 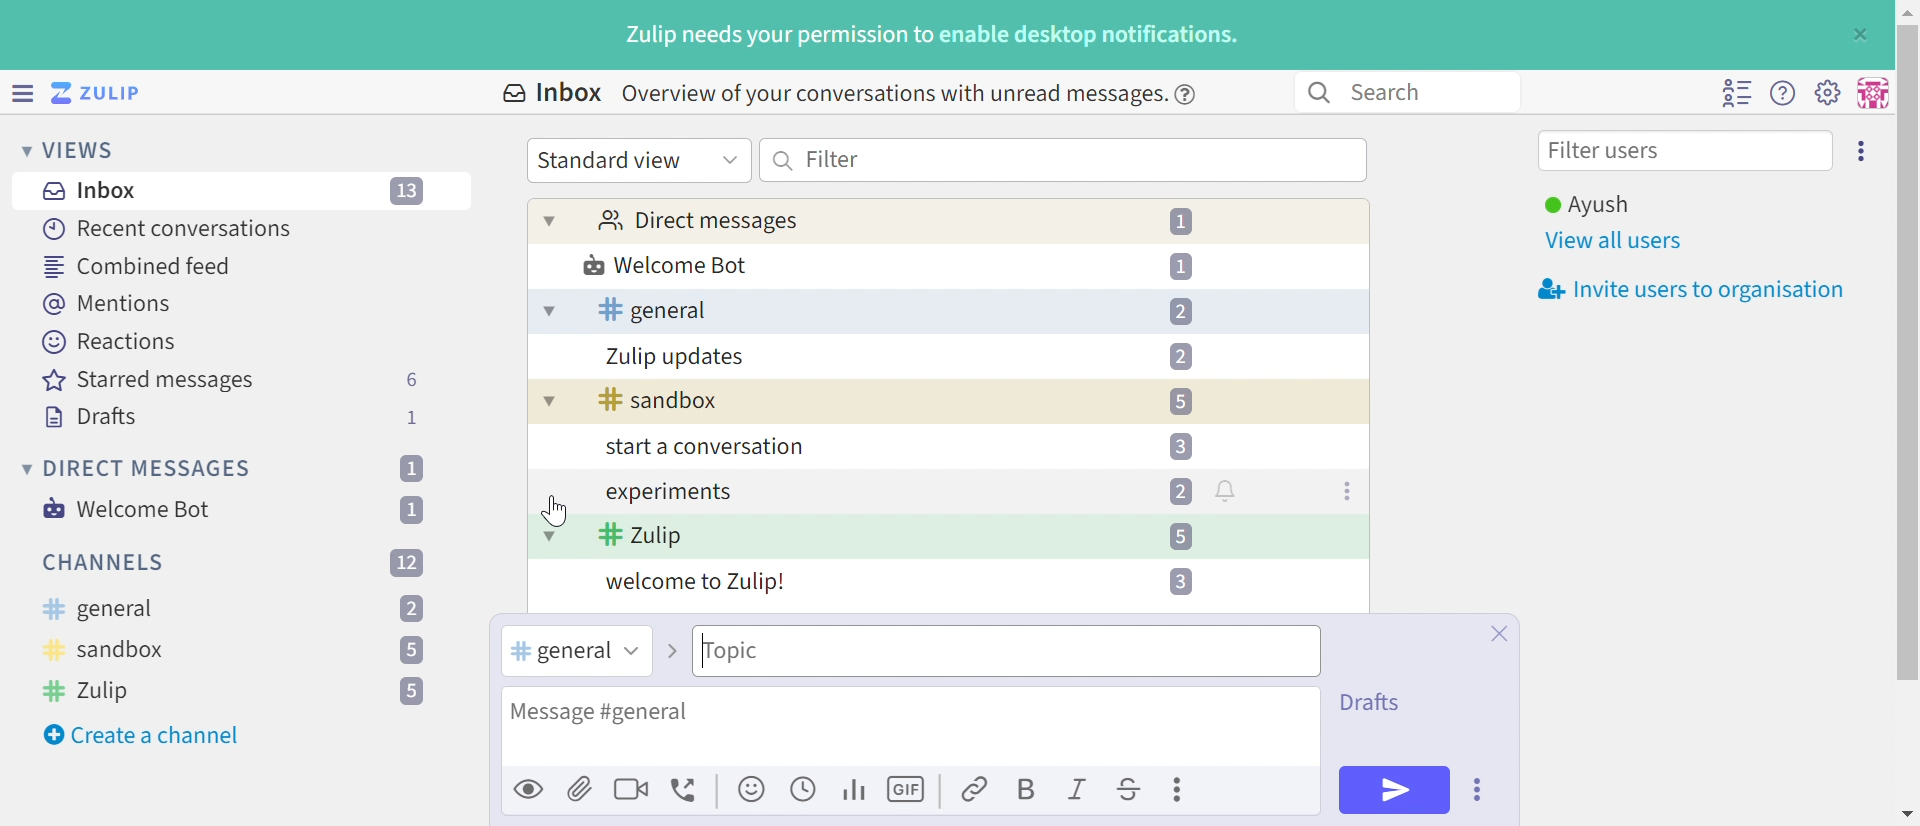 I want to click on CHANNELS, so click(x=105, y=563).